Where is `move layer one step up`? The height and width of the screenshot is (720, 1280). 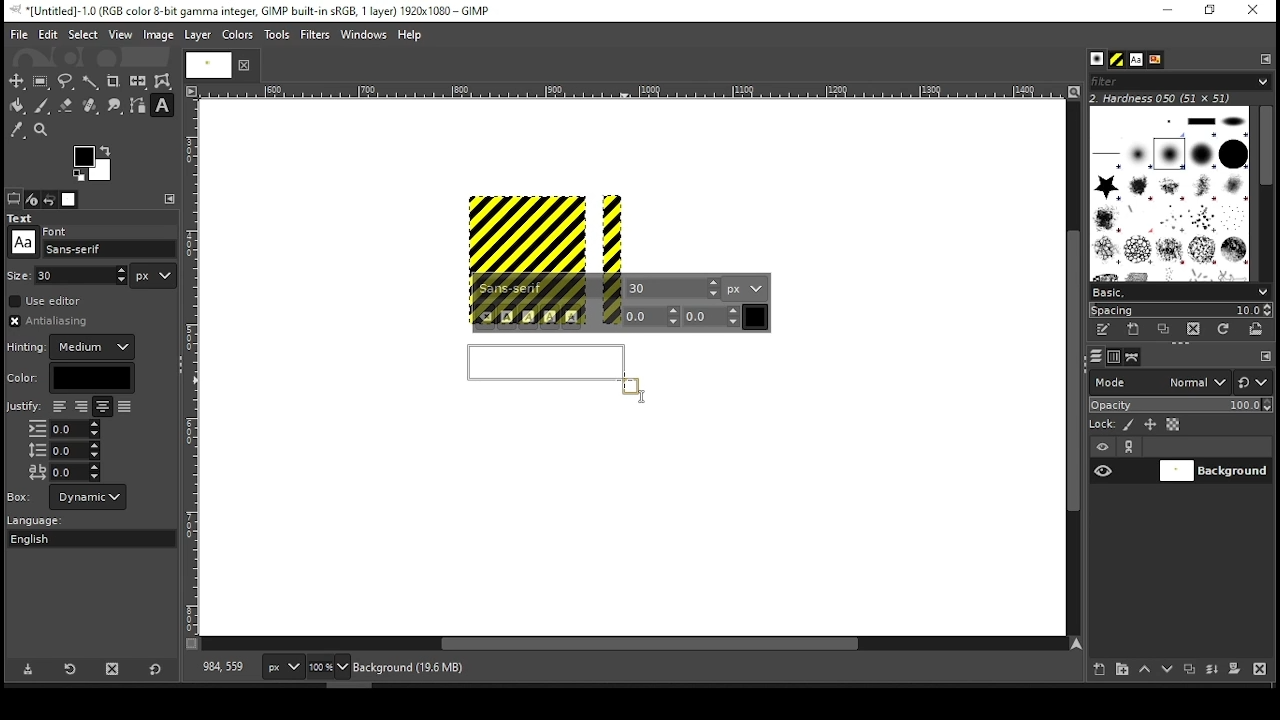 move layer one step up is located at coordinates (1145, 671).